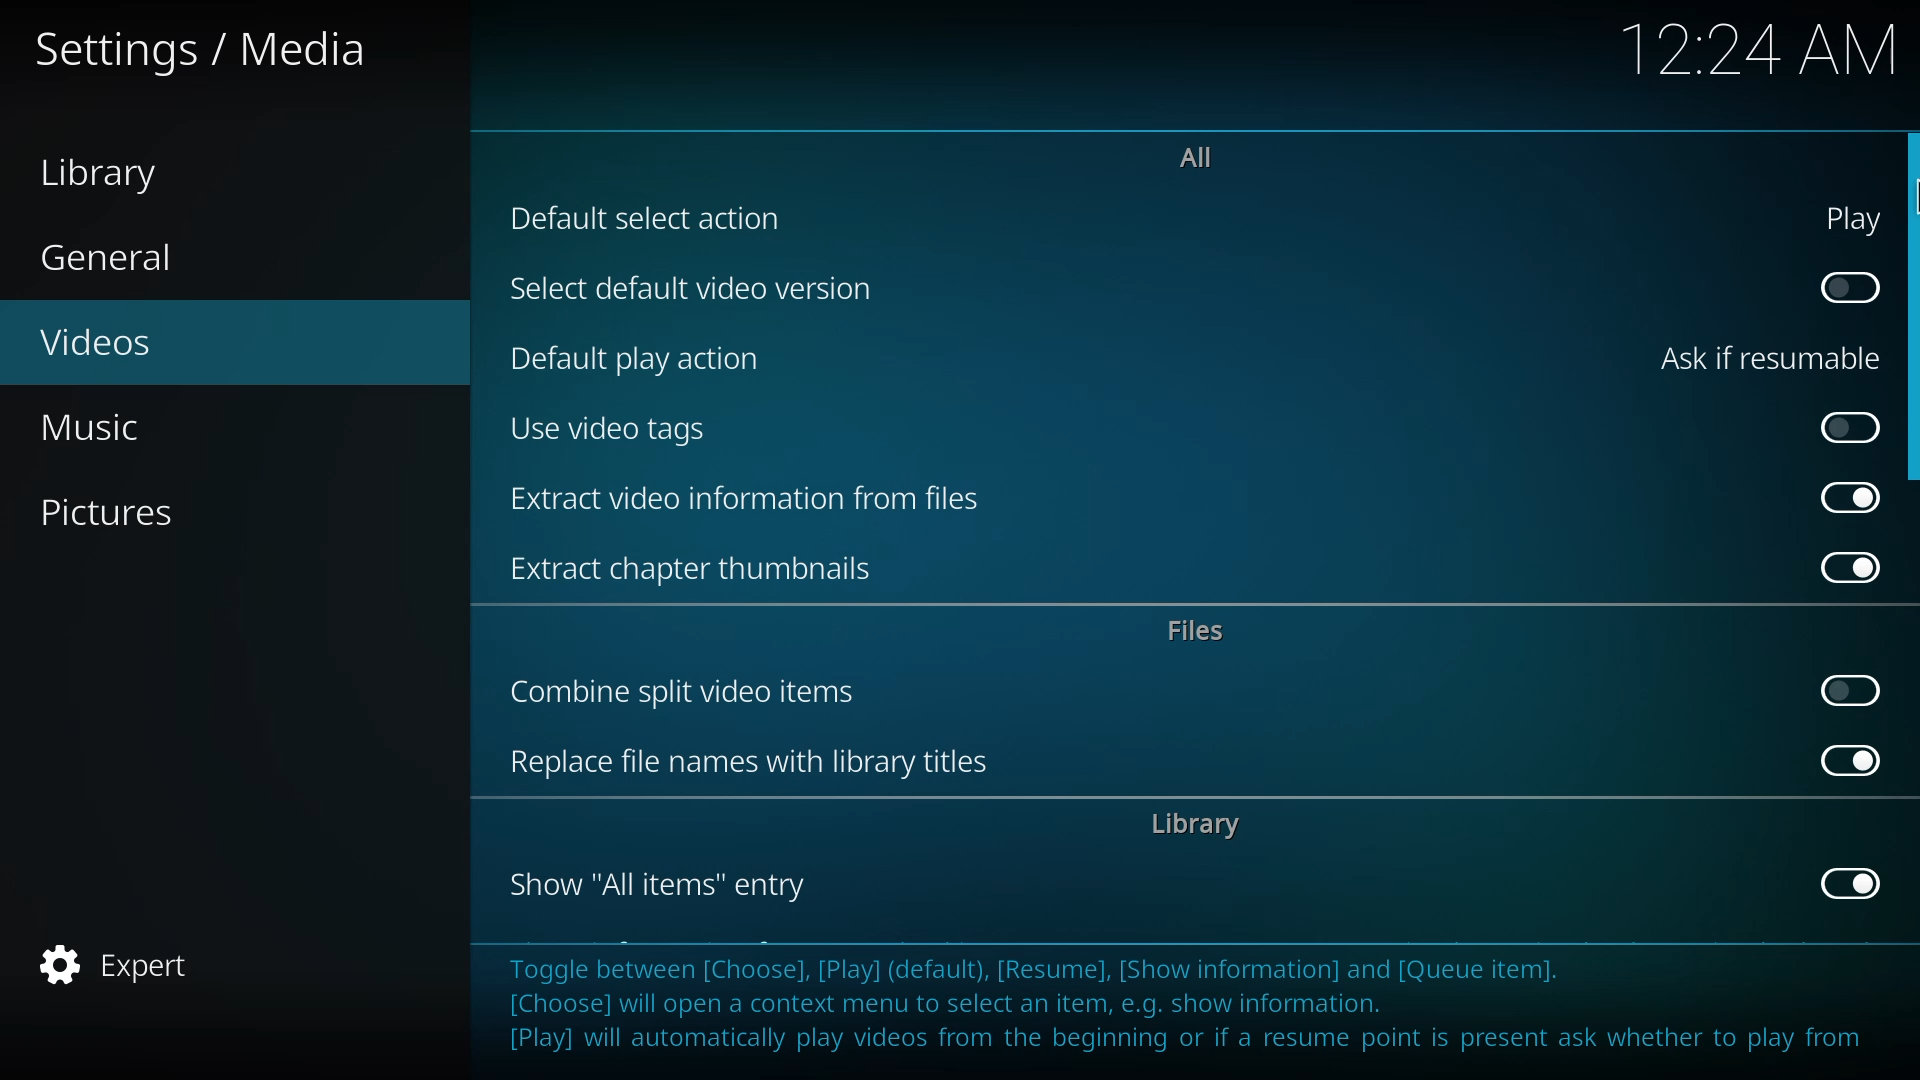 The width and height of the screenshot is (1920, 1080). Describe the element at coordinates (117, 426) in the screenshot. I see `music` at that location.